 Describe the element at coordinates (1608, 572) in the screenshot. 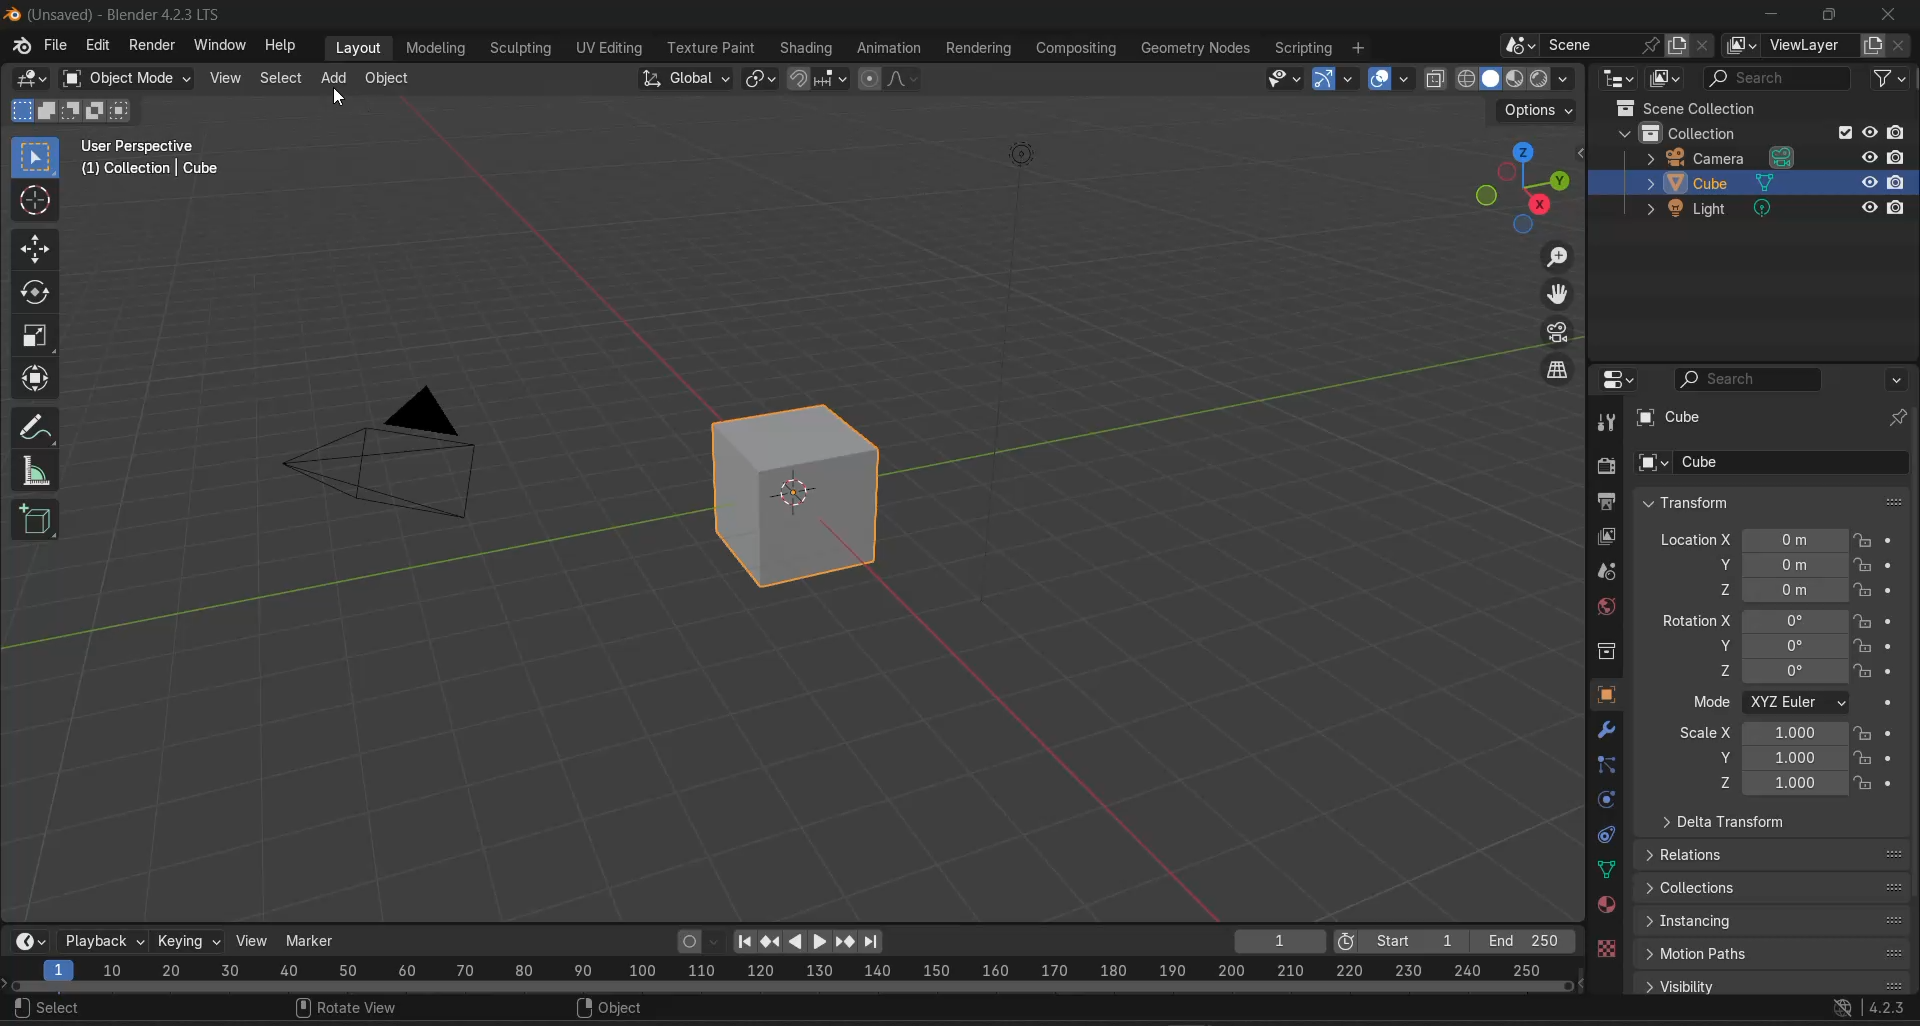

I see `scene` at that location.